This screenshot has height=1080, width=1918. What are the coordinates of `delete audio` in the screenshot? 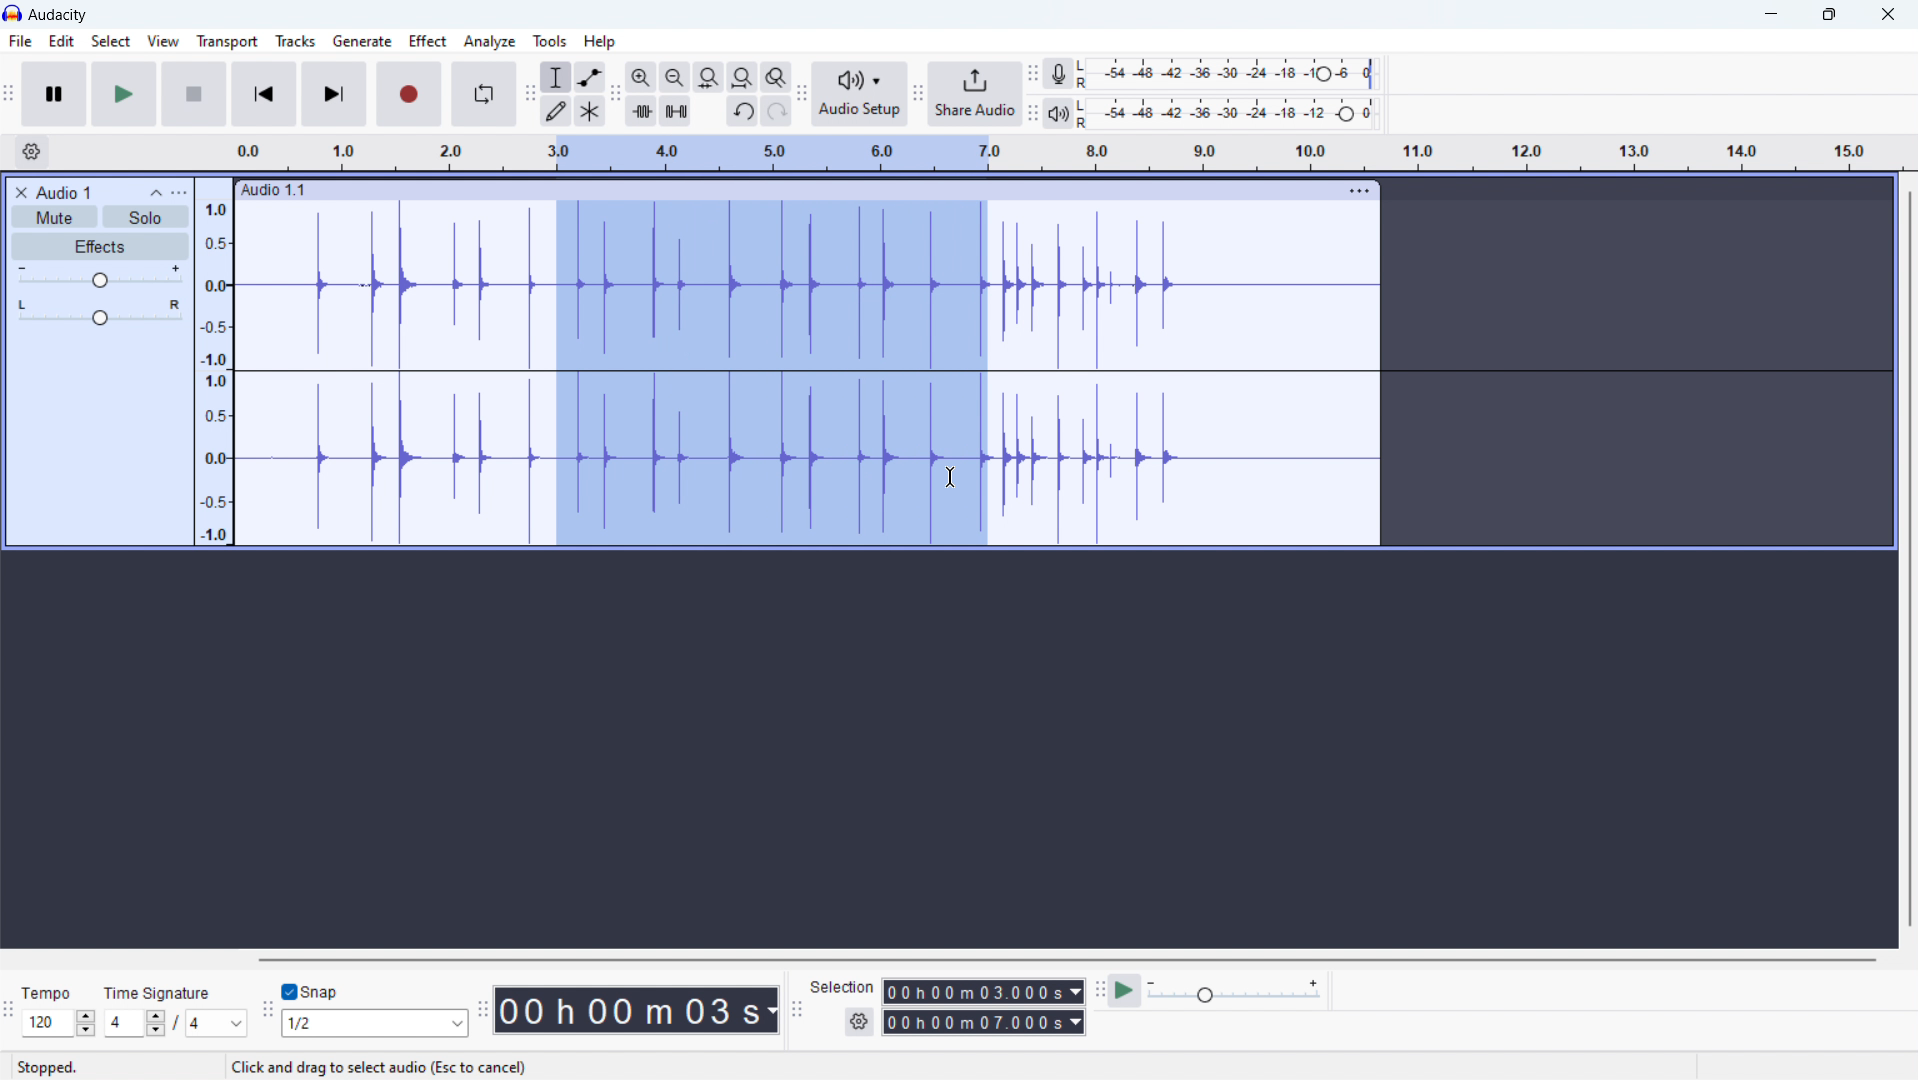 It's located at (21, 193).